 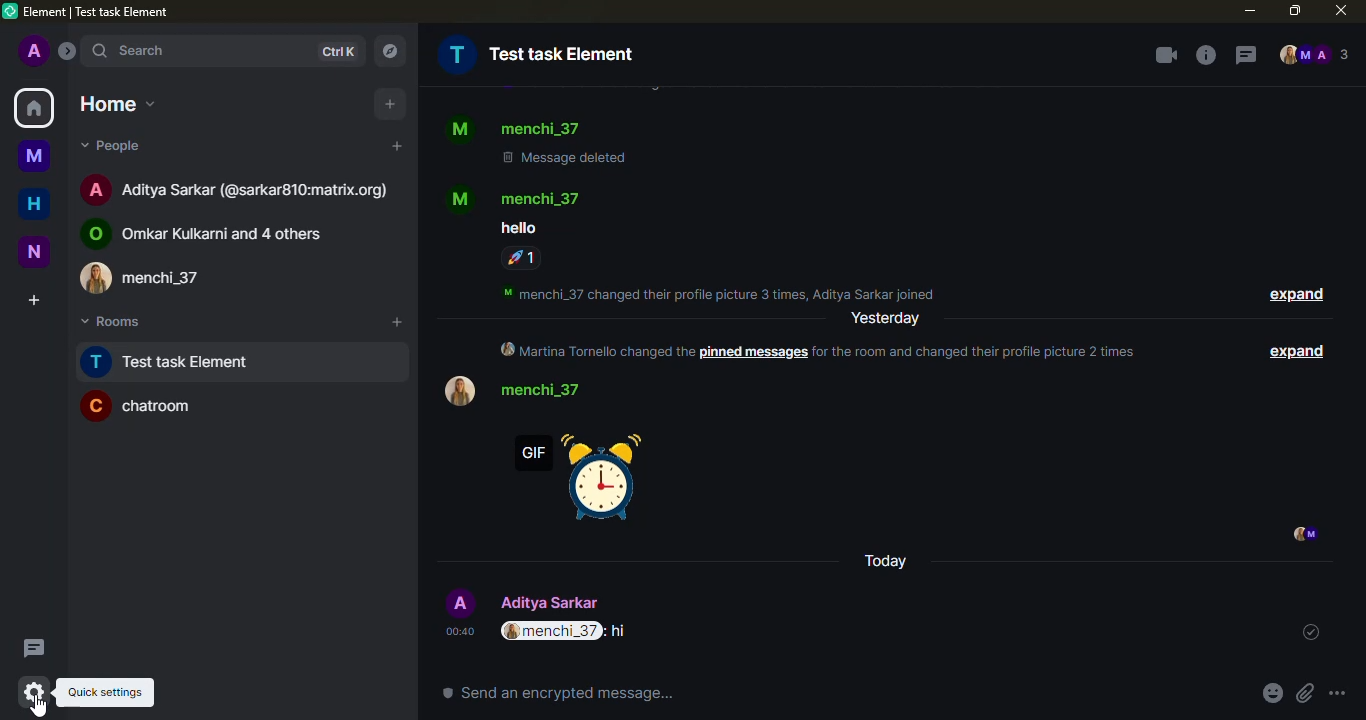 I want to click on contact, so click(x=238, y=187).